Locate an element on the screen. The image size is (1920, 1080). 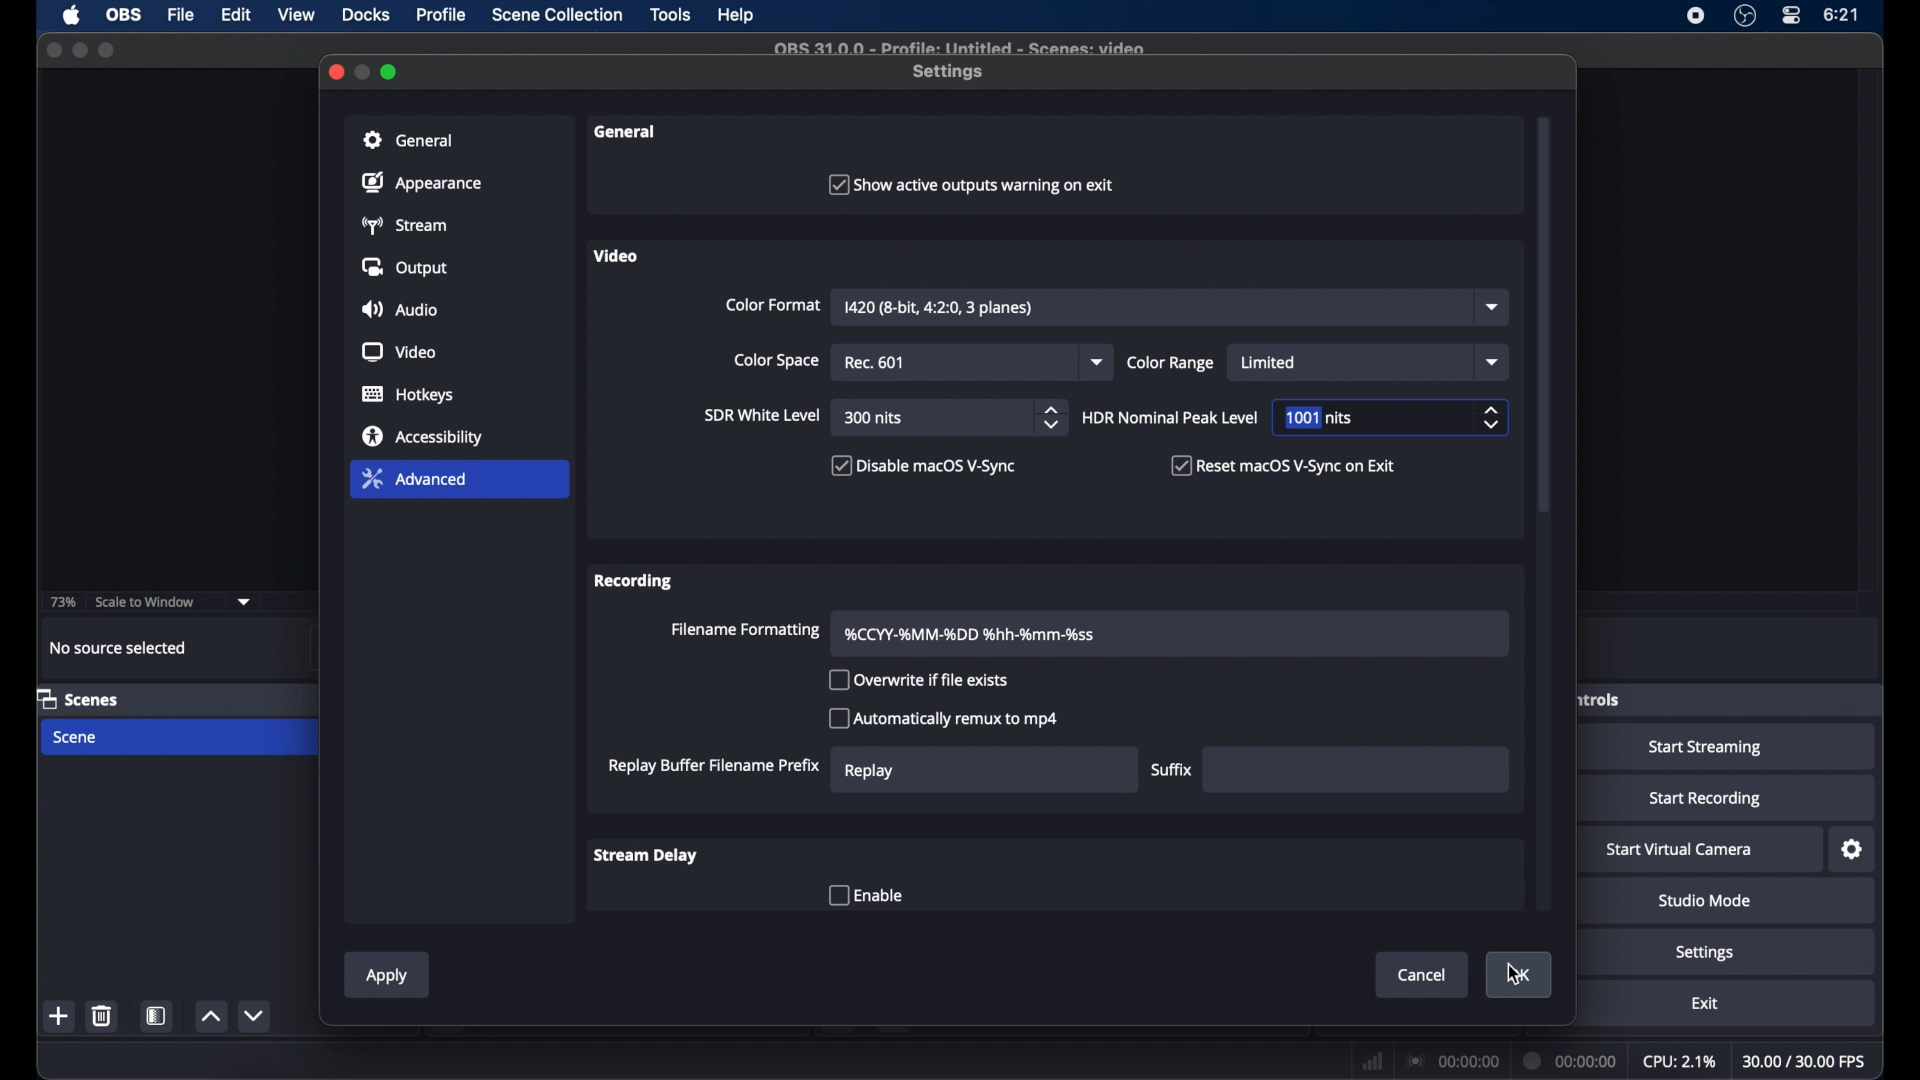
HDR nominal peak level is located at coordinates (1170, 418).